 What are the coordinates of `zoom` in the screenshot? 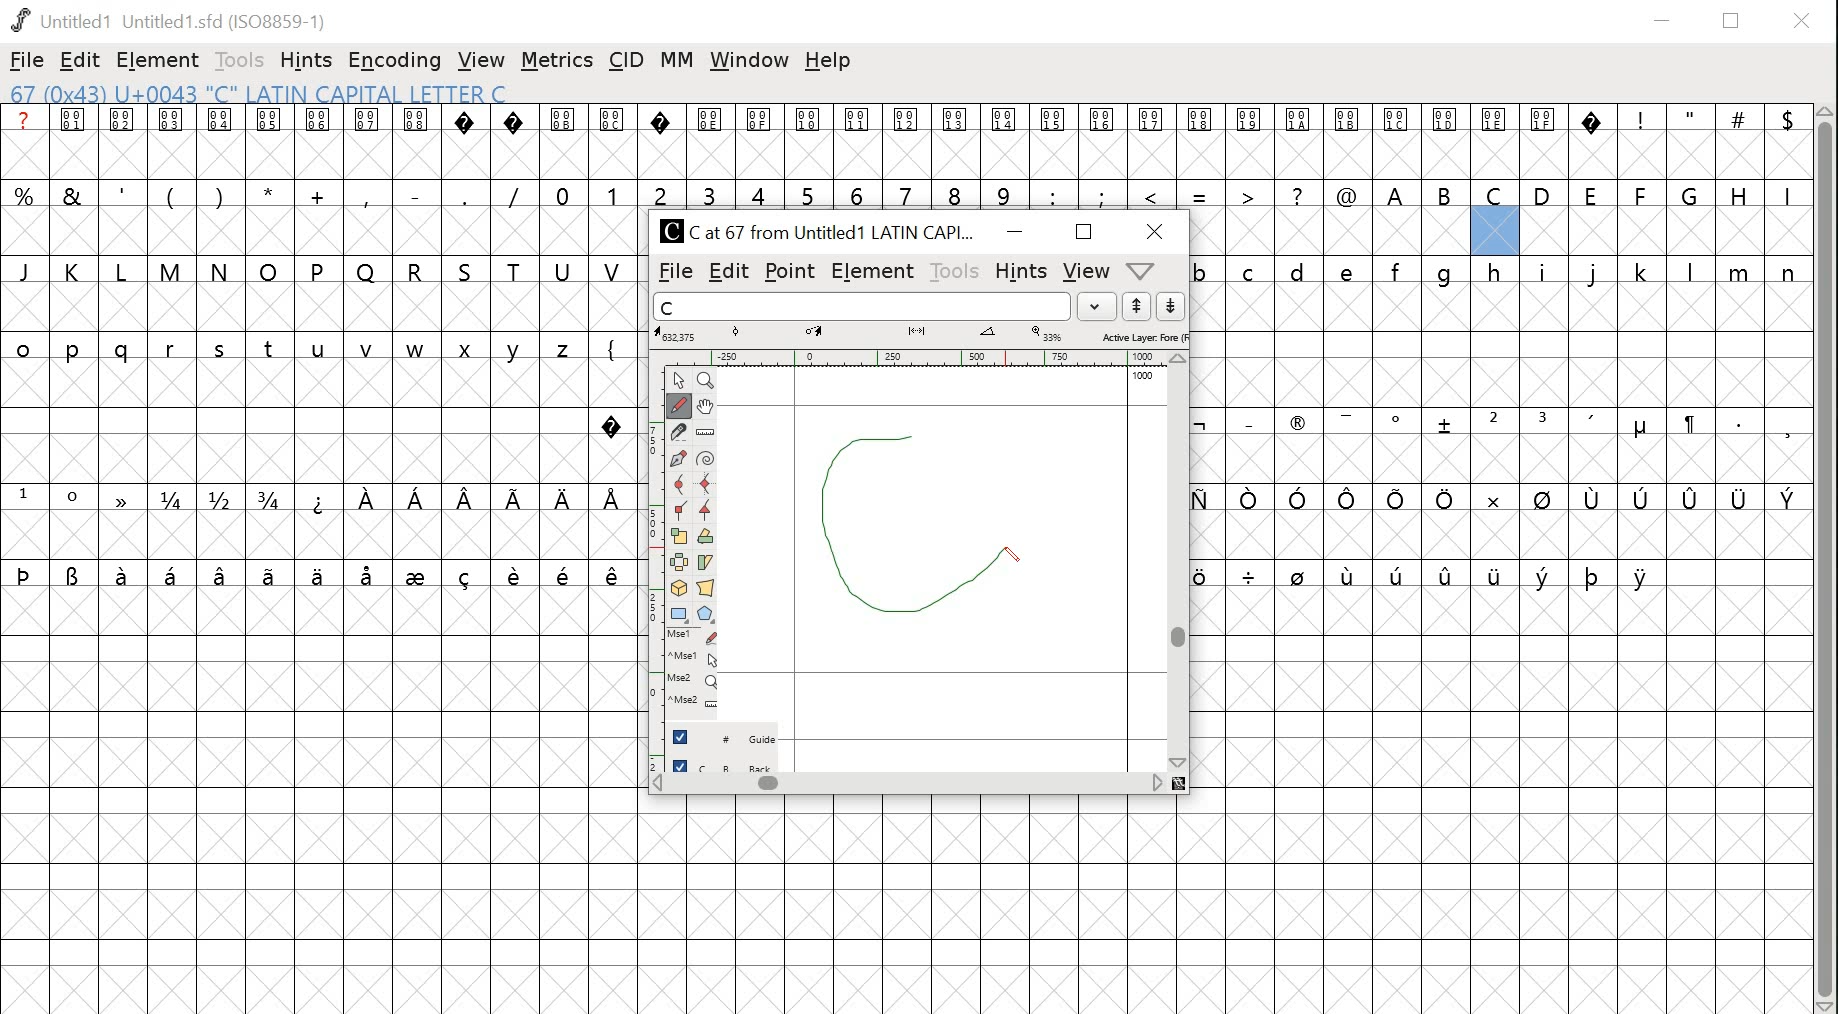 It's located at (709, 380).